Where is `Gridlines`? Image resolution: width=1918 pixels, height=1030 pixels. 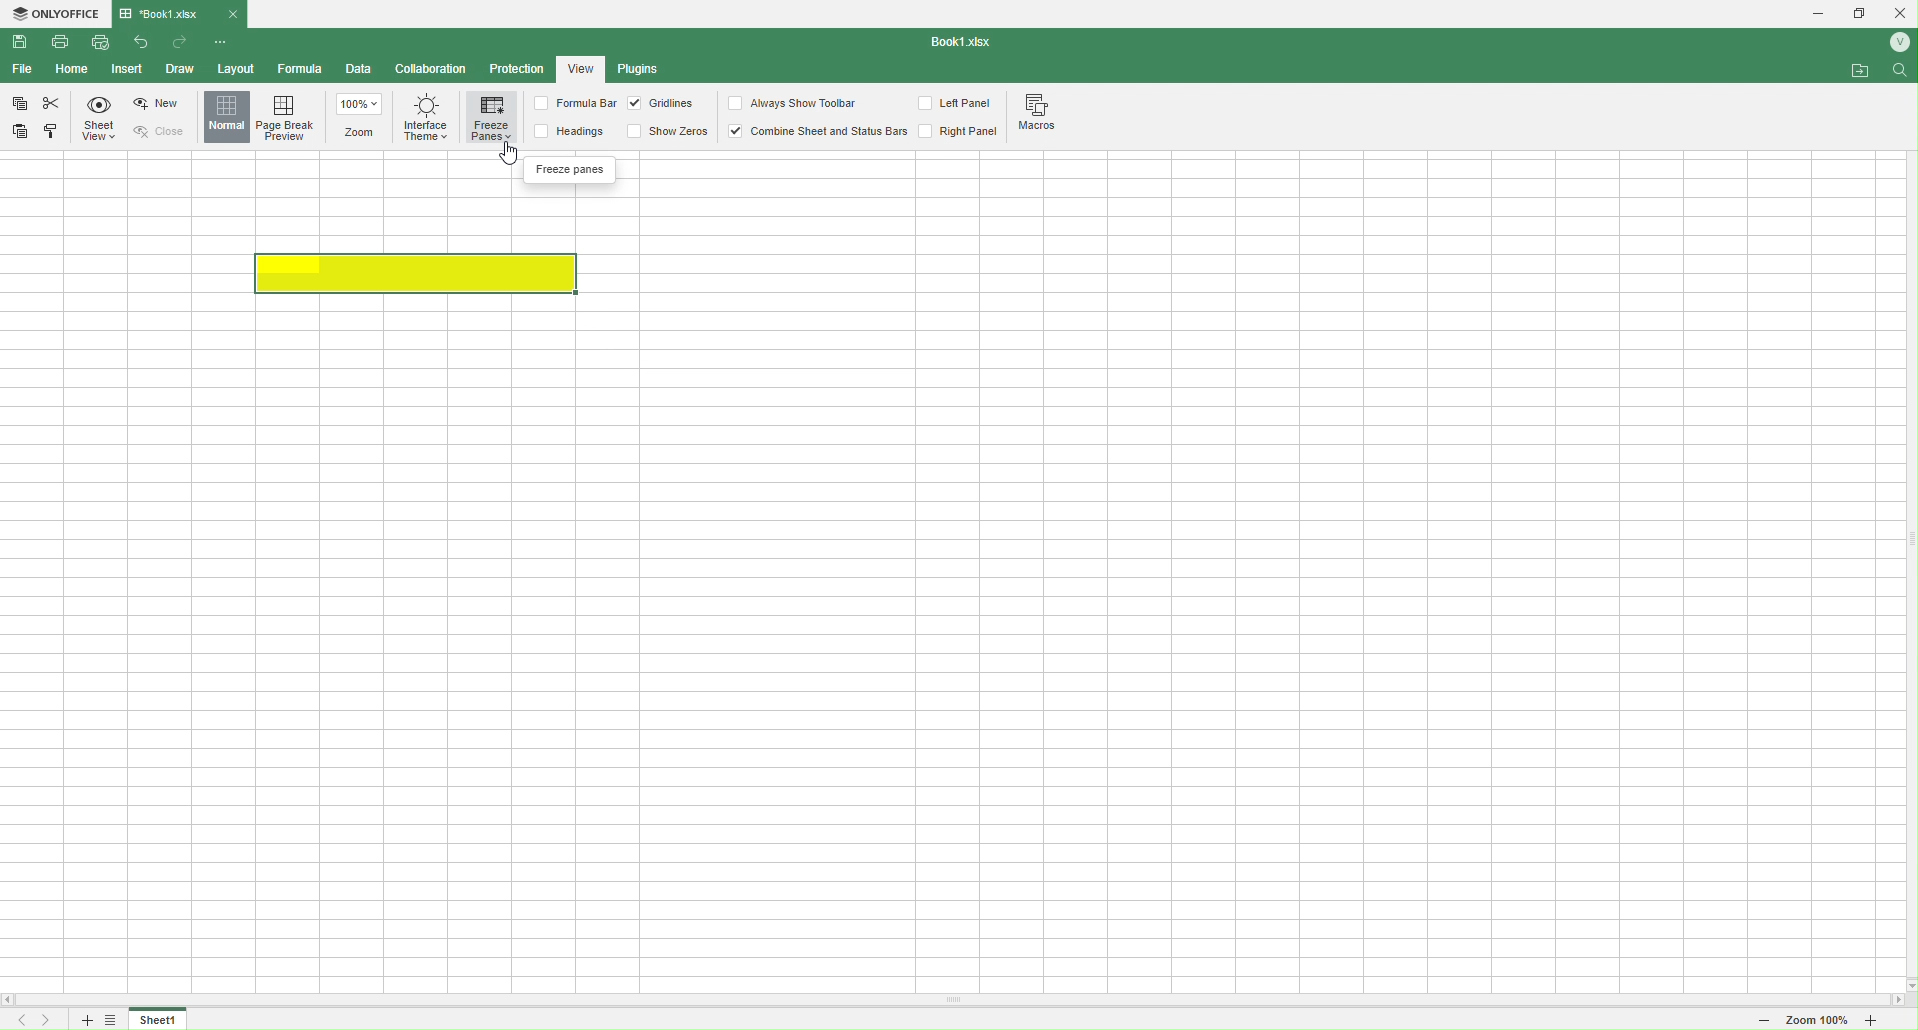
Gridlines is located at coordinates (663, 104).